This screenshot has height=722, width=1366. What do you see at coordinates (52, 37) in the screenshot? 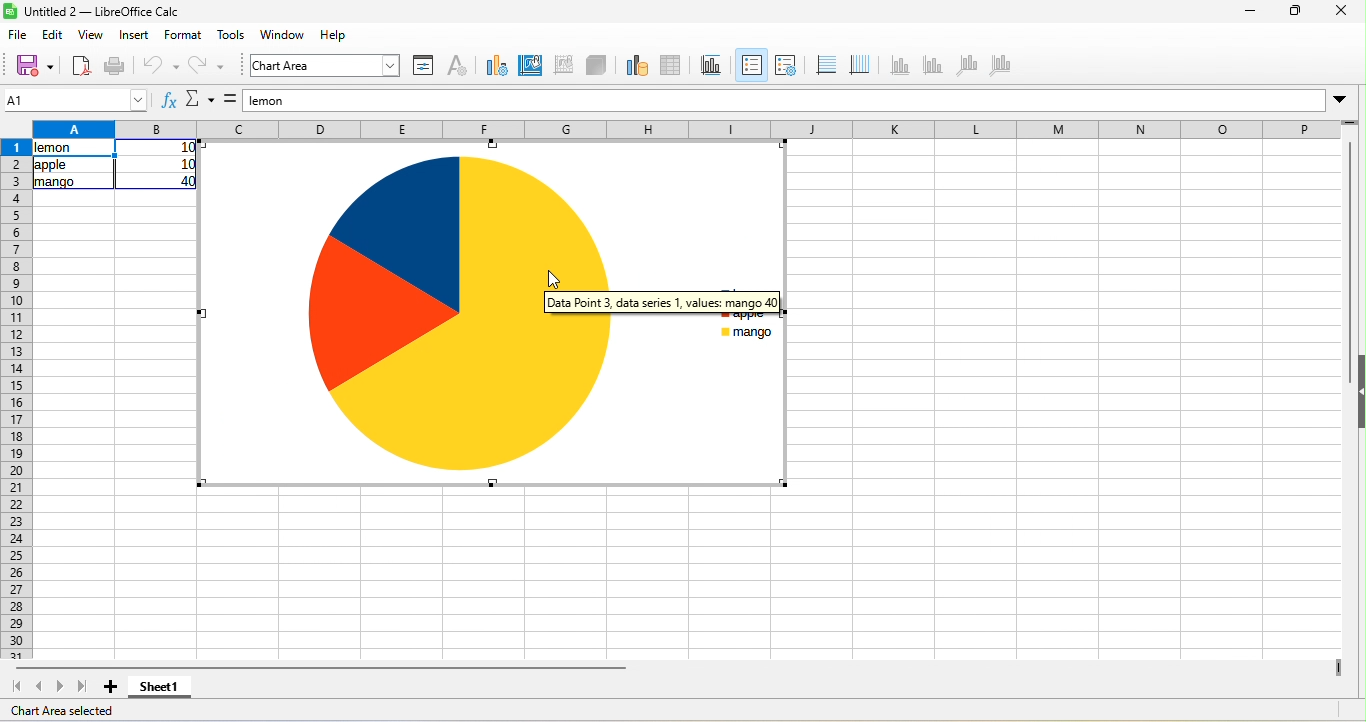
I see `edit` at bounding box center [52, 37].